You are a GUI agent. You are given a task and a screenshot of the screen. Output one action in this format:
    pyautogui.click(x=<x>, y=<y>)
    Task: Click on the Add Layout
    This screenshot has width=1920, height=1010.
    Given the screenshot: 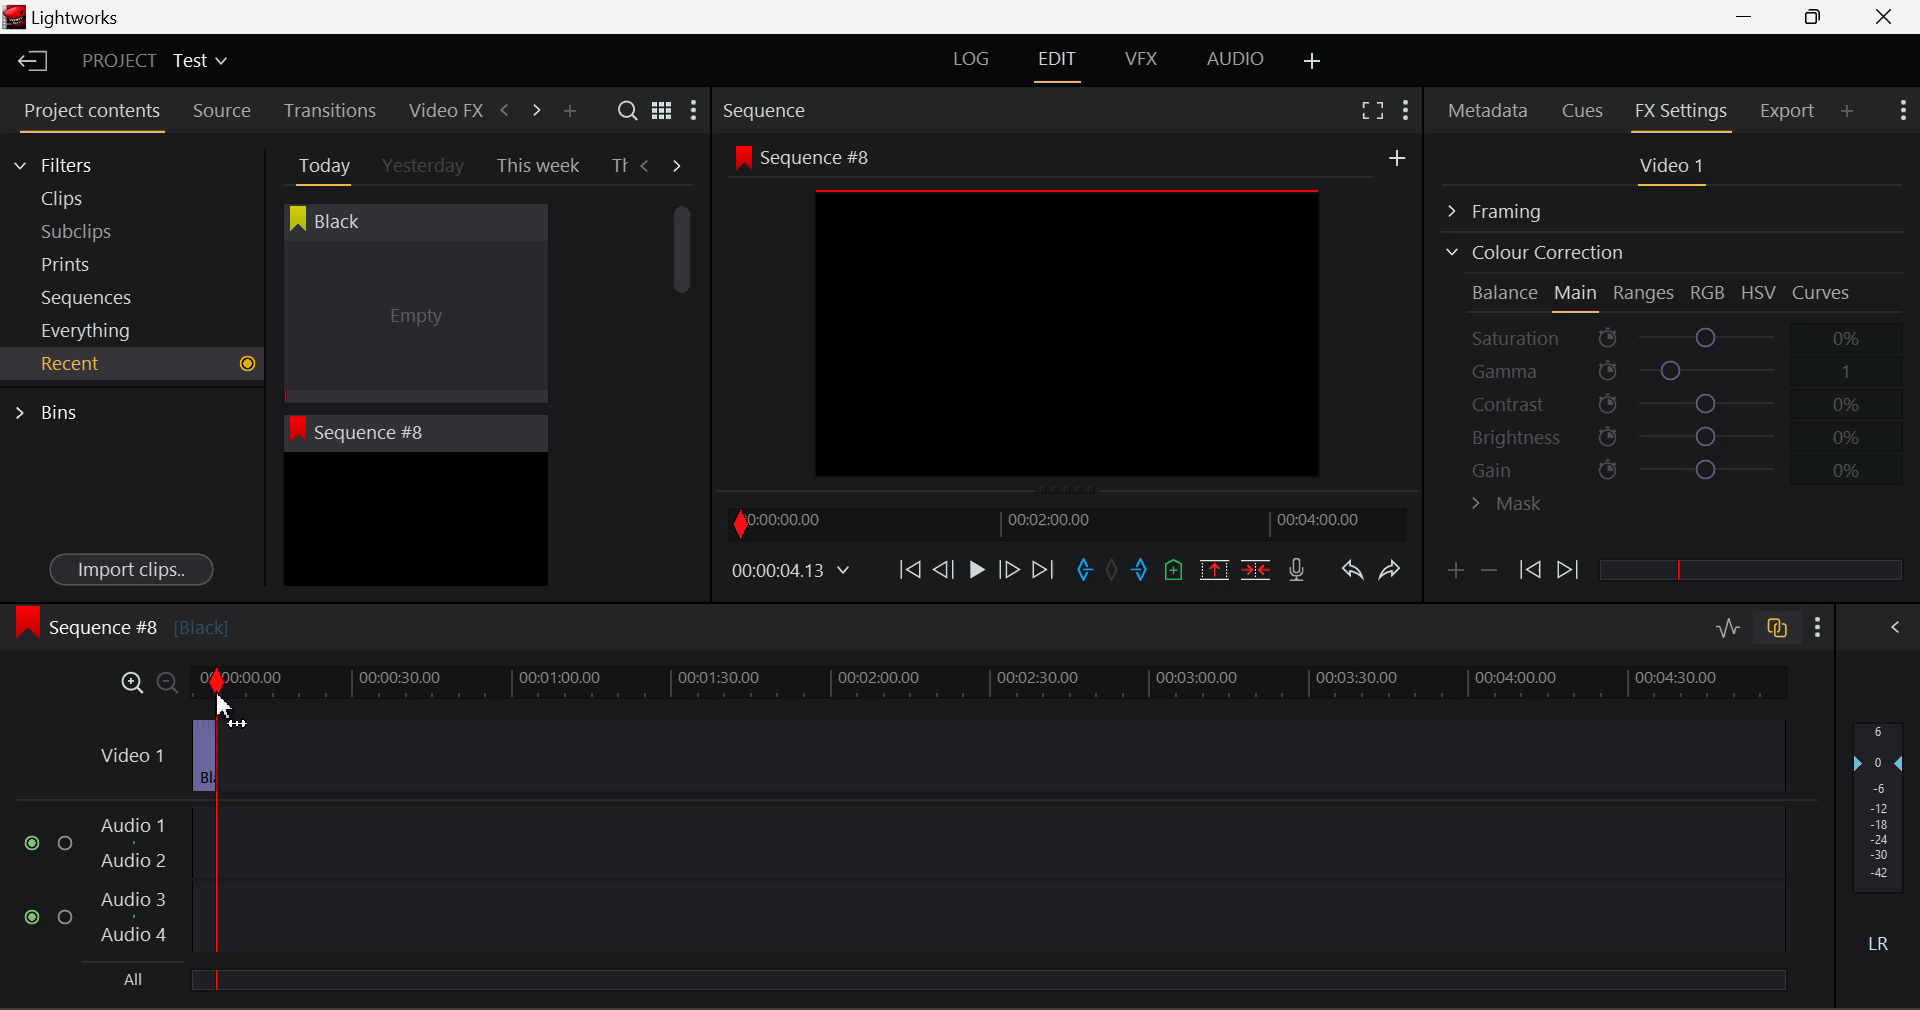 What is the action you would take?
    pyautogui.click(x=1313, y=62)
    